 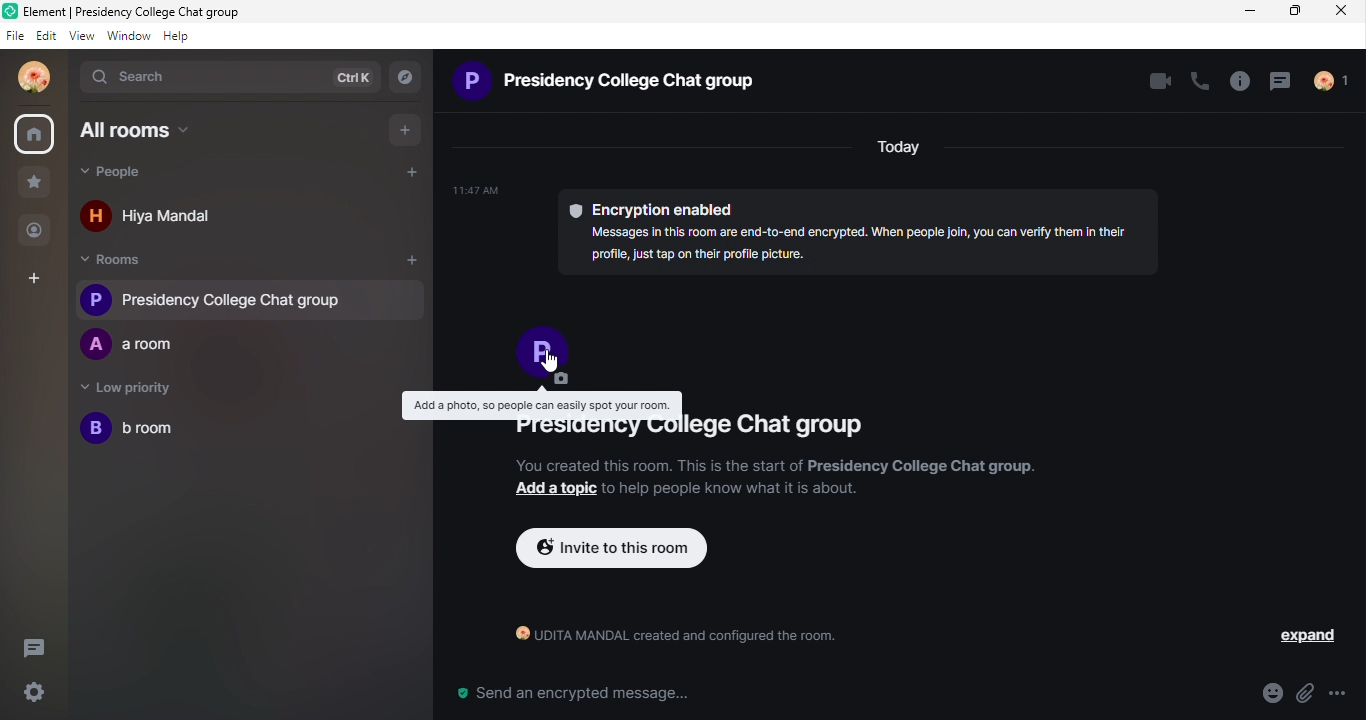 I want to click on expand, so click(x=1311, y=636).